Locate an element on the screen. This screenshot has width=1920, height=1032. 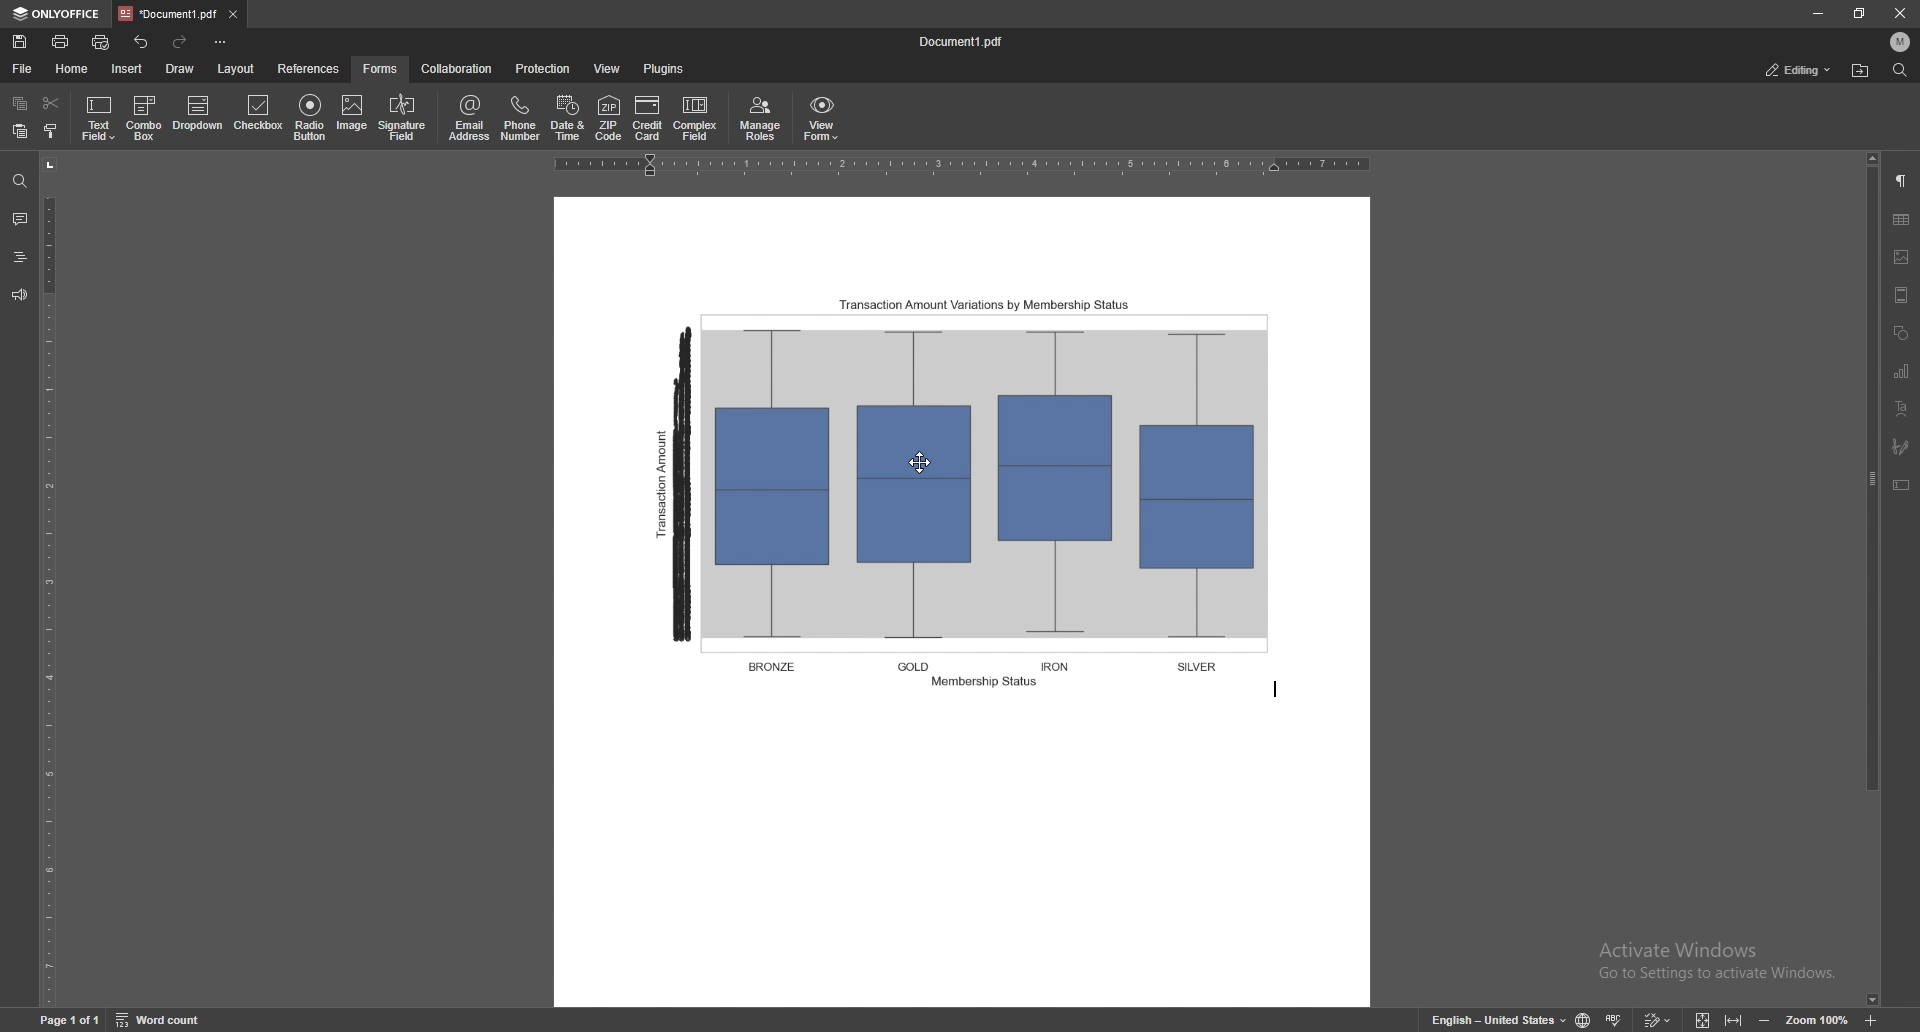
dropdown is located at coordinates (201, 114).